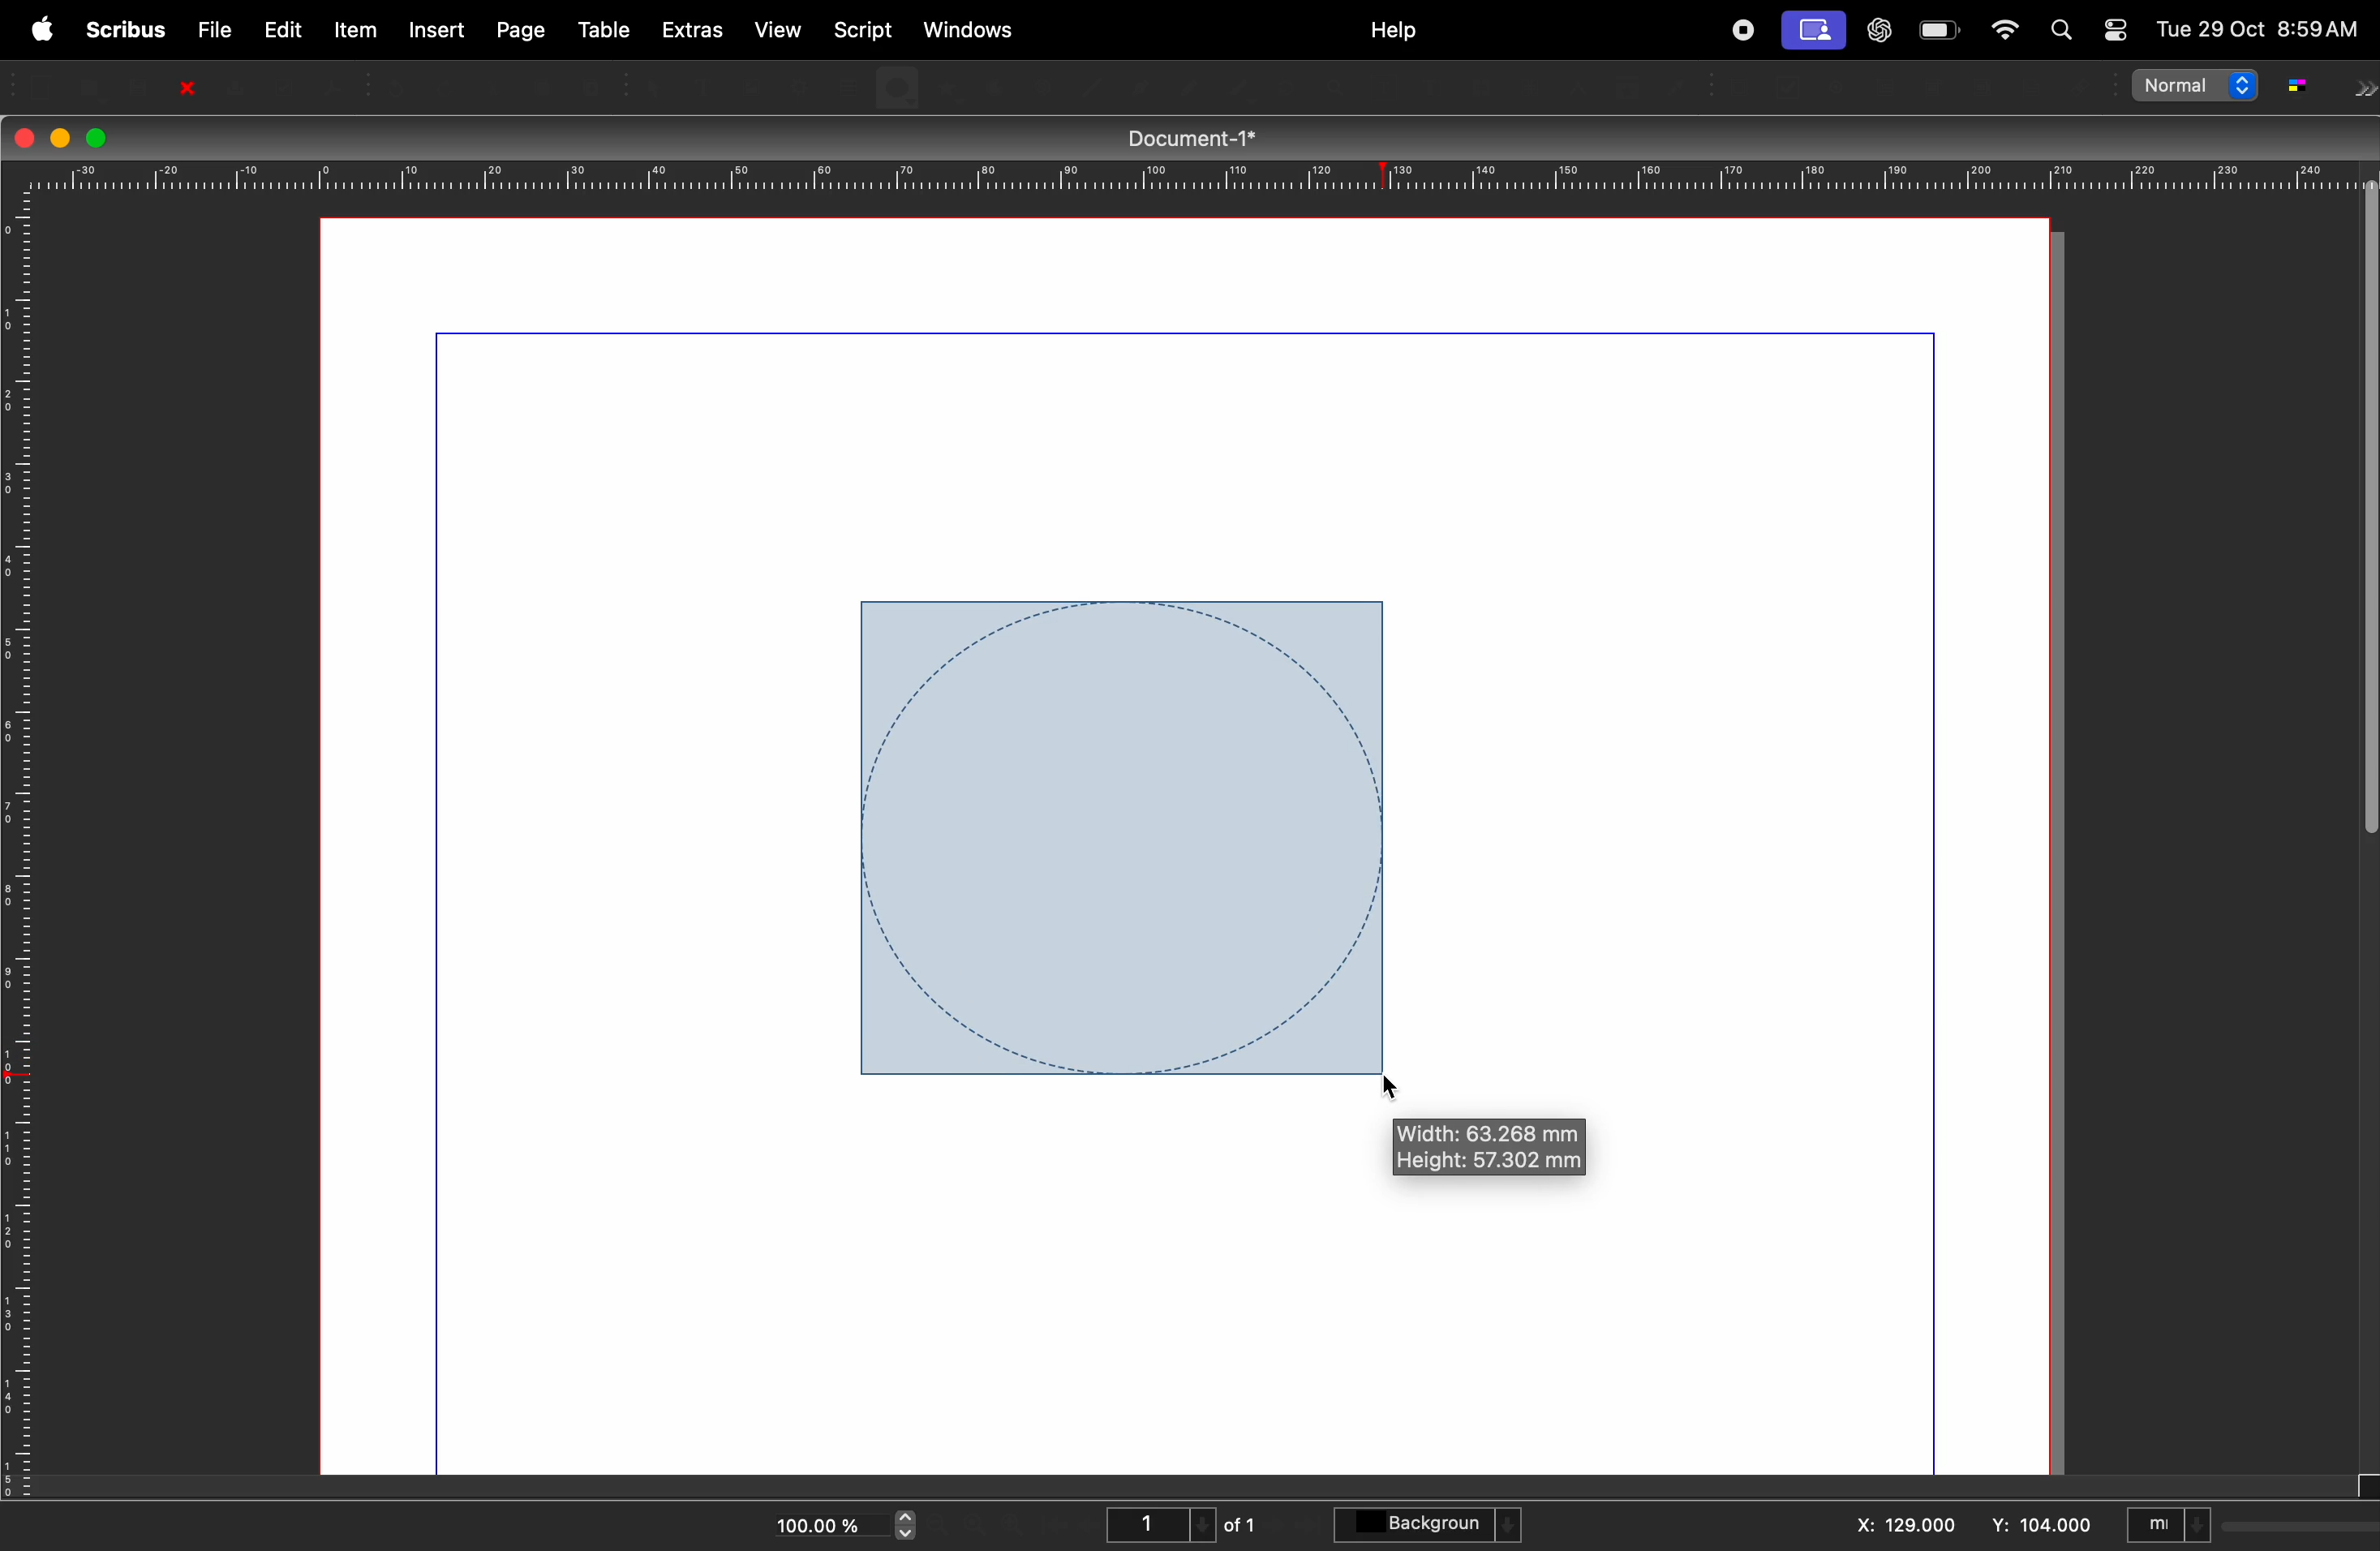 This screenshot has height=1551, width=2380. I want to click on Line, so click(1139, 86).